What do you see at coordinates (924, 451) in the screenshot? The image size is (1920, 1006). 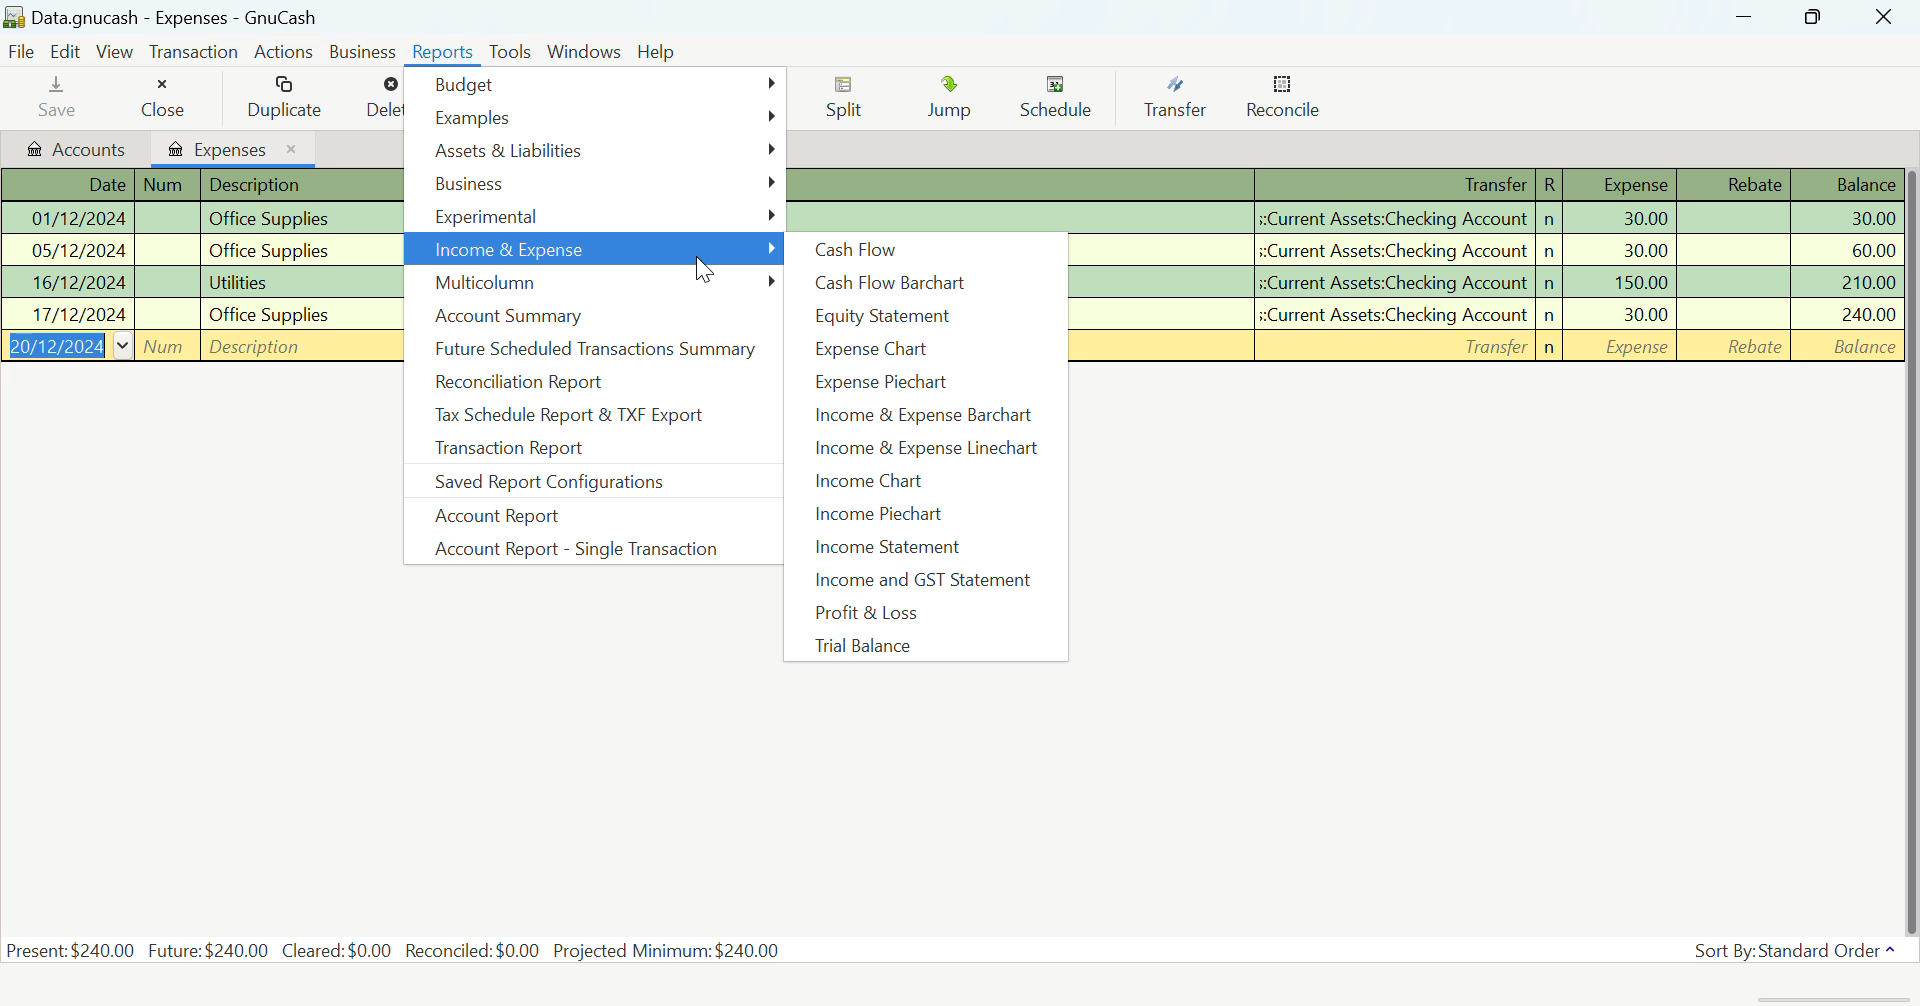 I see `Income & Expense Linechart` at bounding box center [924, 451].